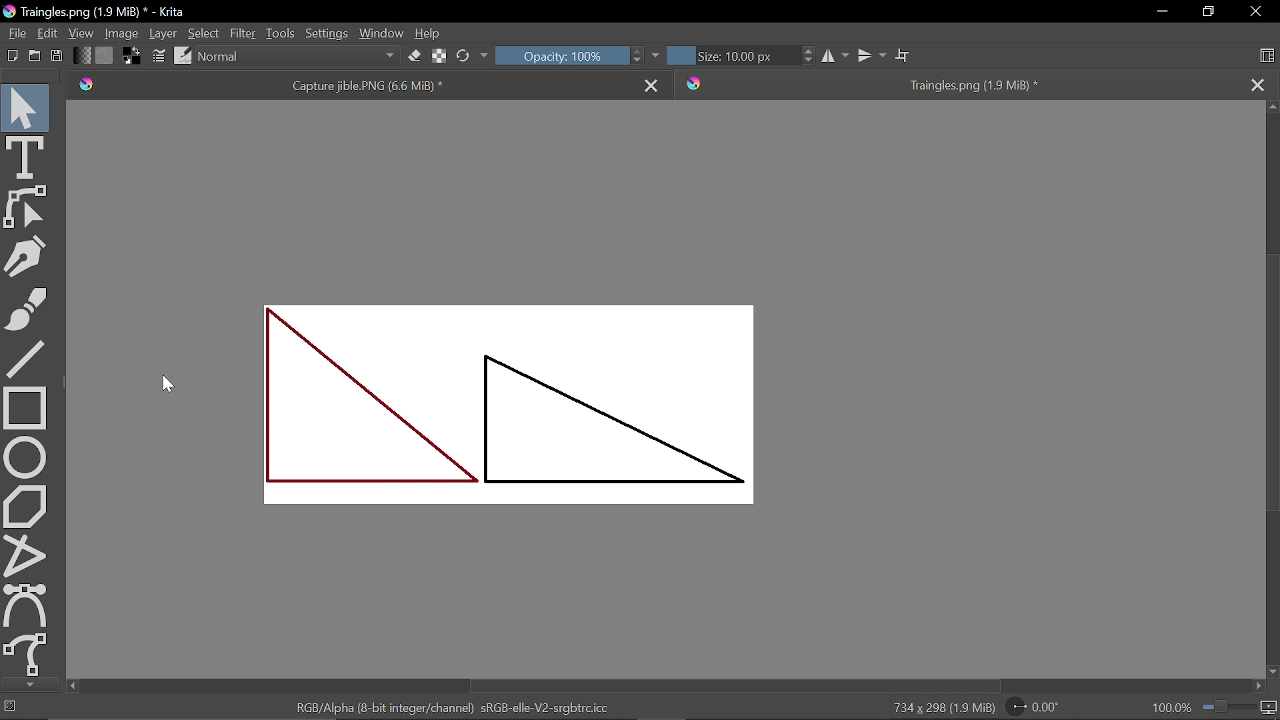  I want to click on Fill pattern, so click(104, 55).